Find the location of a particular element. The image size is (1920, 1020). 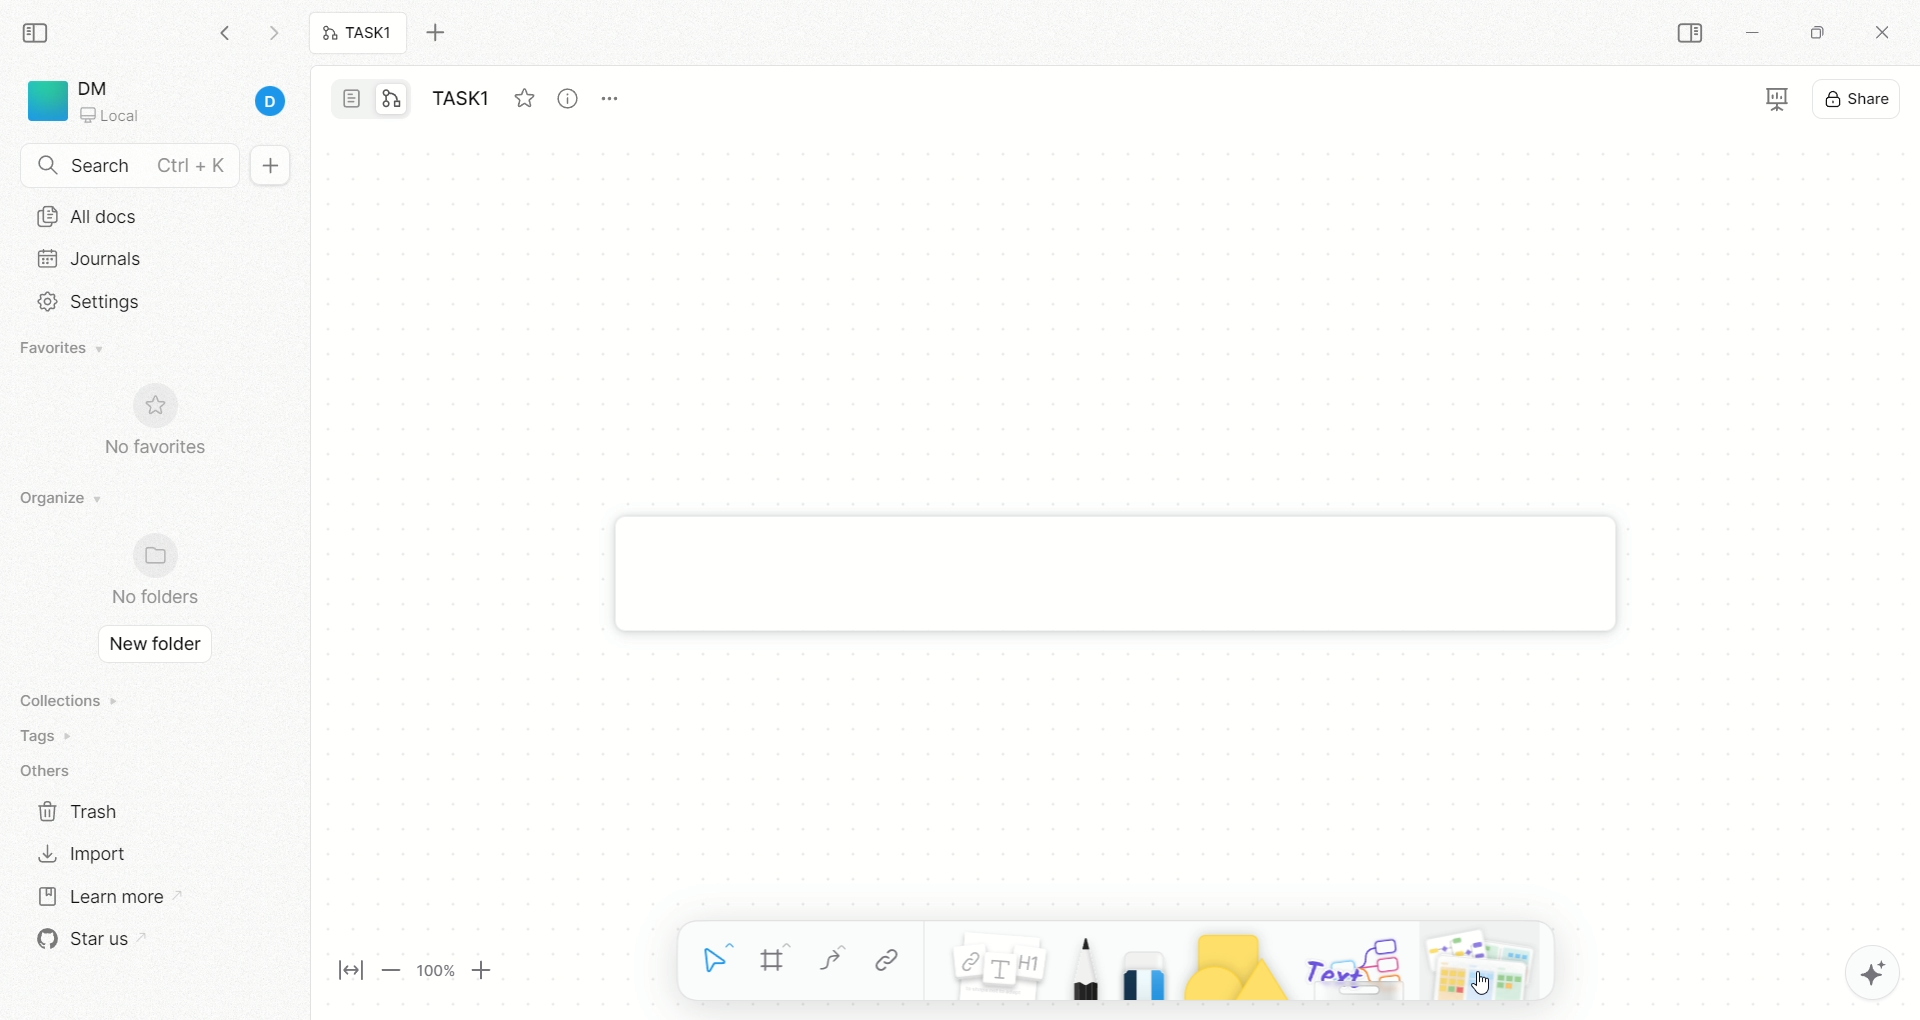

settings is located at coordinates (83, 302).